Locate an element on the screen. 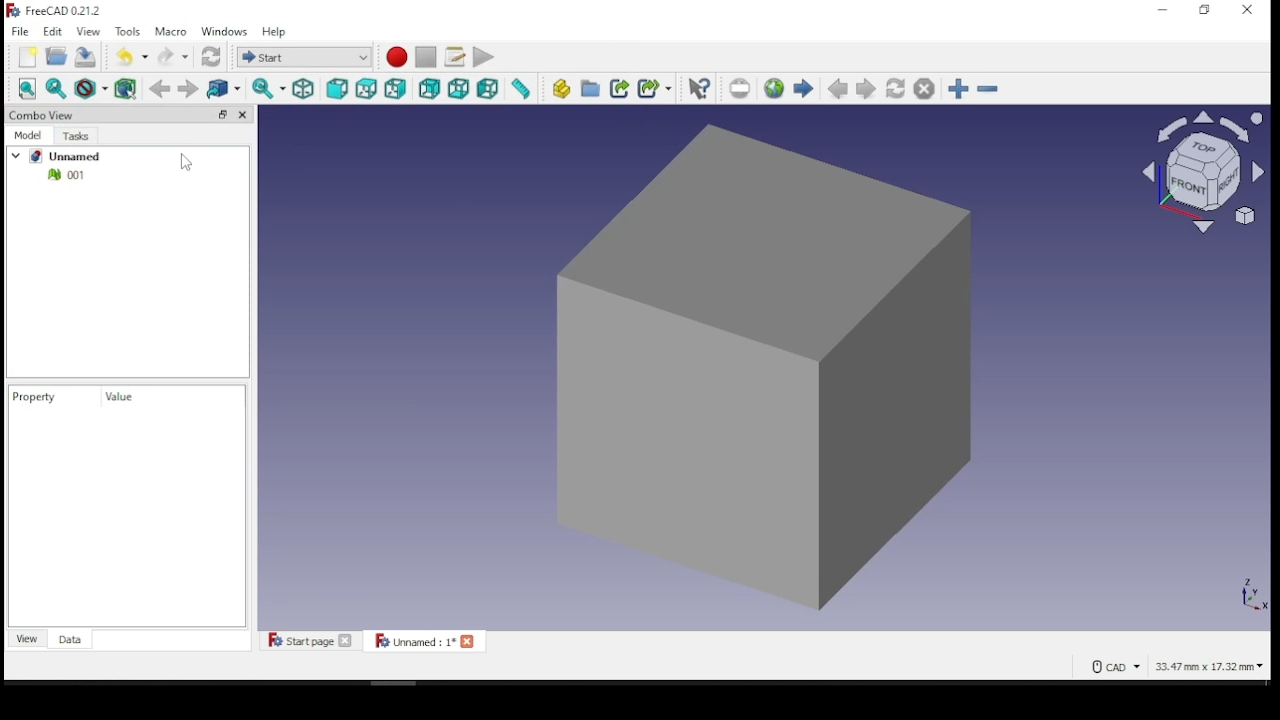 The height and width of the screenshot is (720, 1280). next page is located at coordinates (866, 88).